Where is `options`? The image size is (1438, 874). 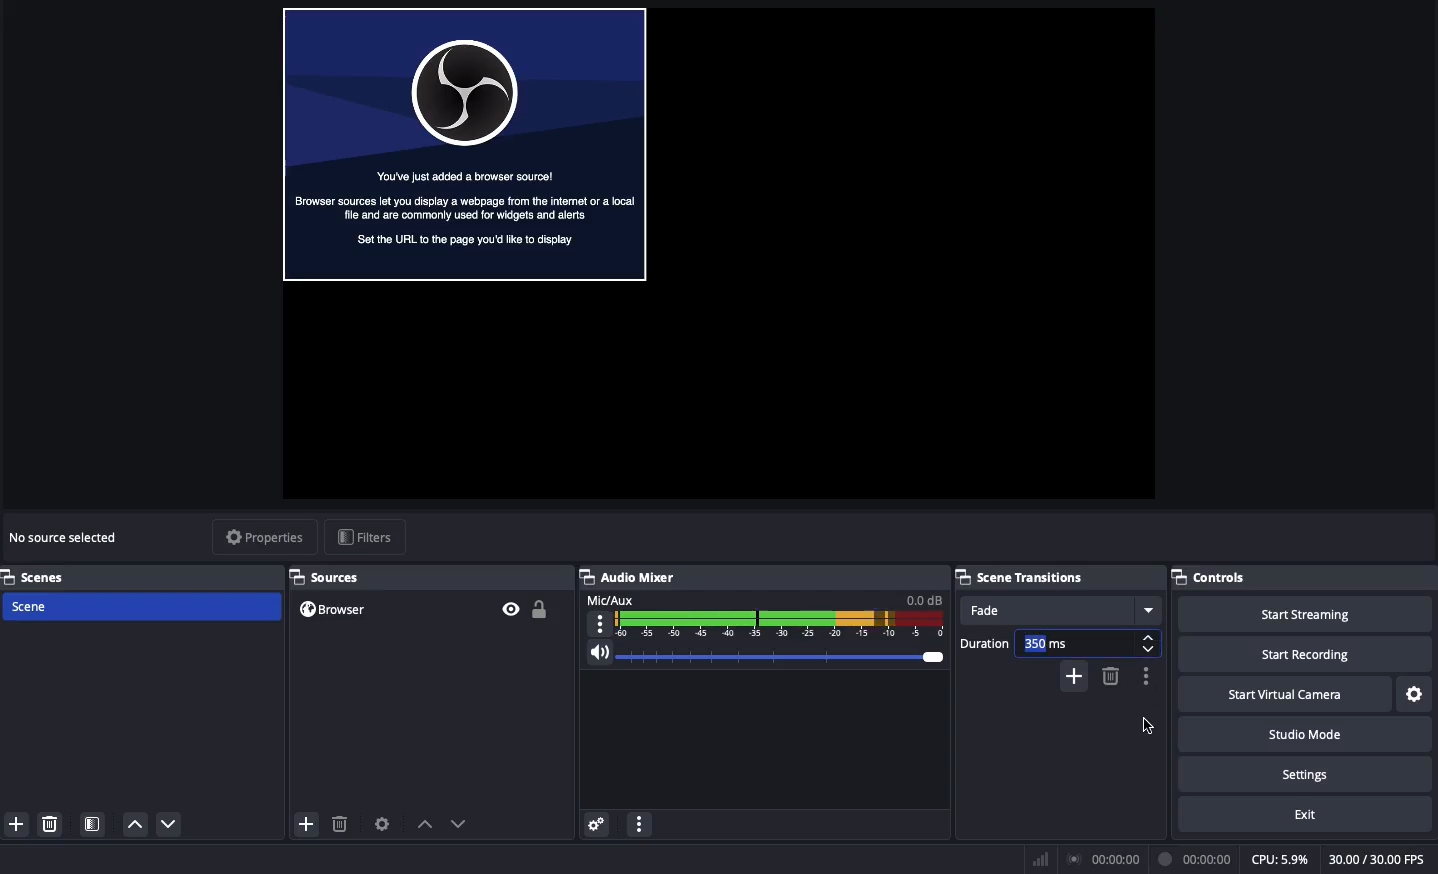
options is located at coordinates (1150, 683).